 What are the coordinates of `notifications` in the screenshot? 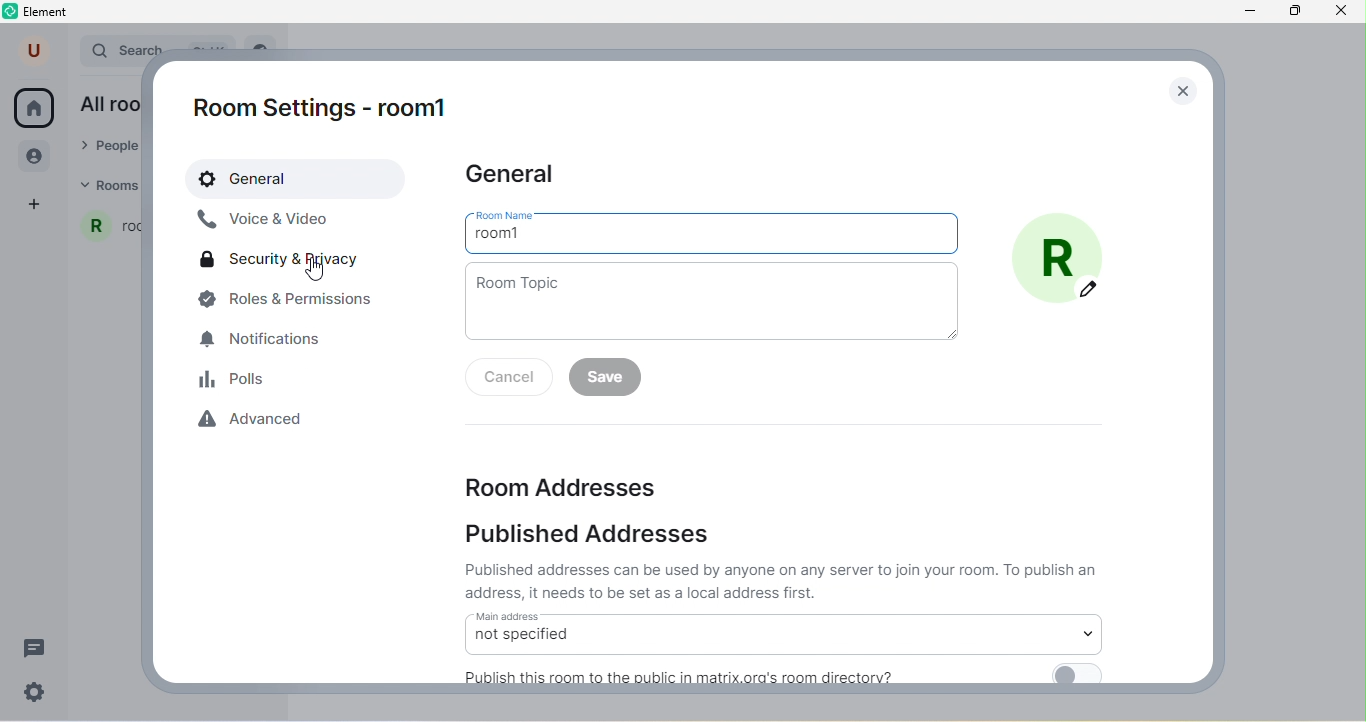 It's located at (272, 340).